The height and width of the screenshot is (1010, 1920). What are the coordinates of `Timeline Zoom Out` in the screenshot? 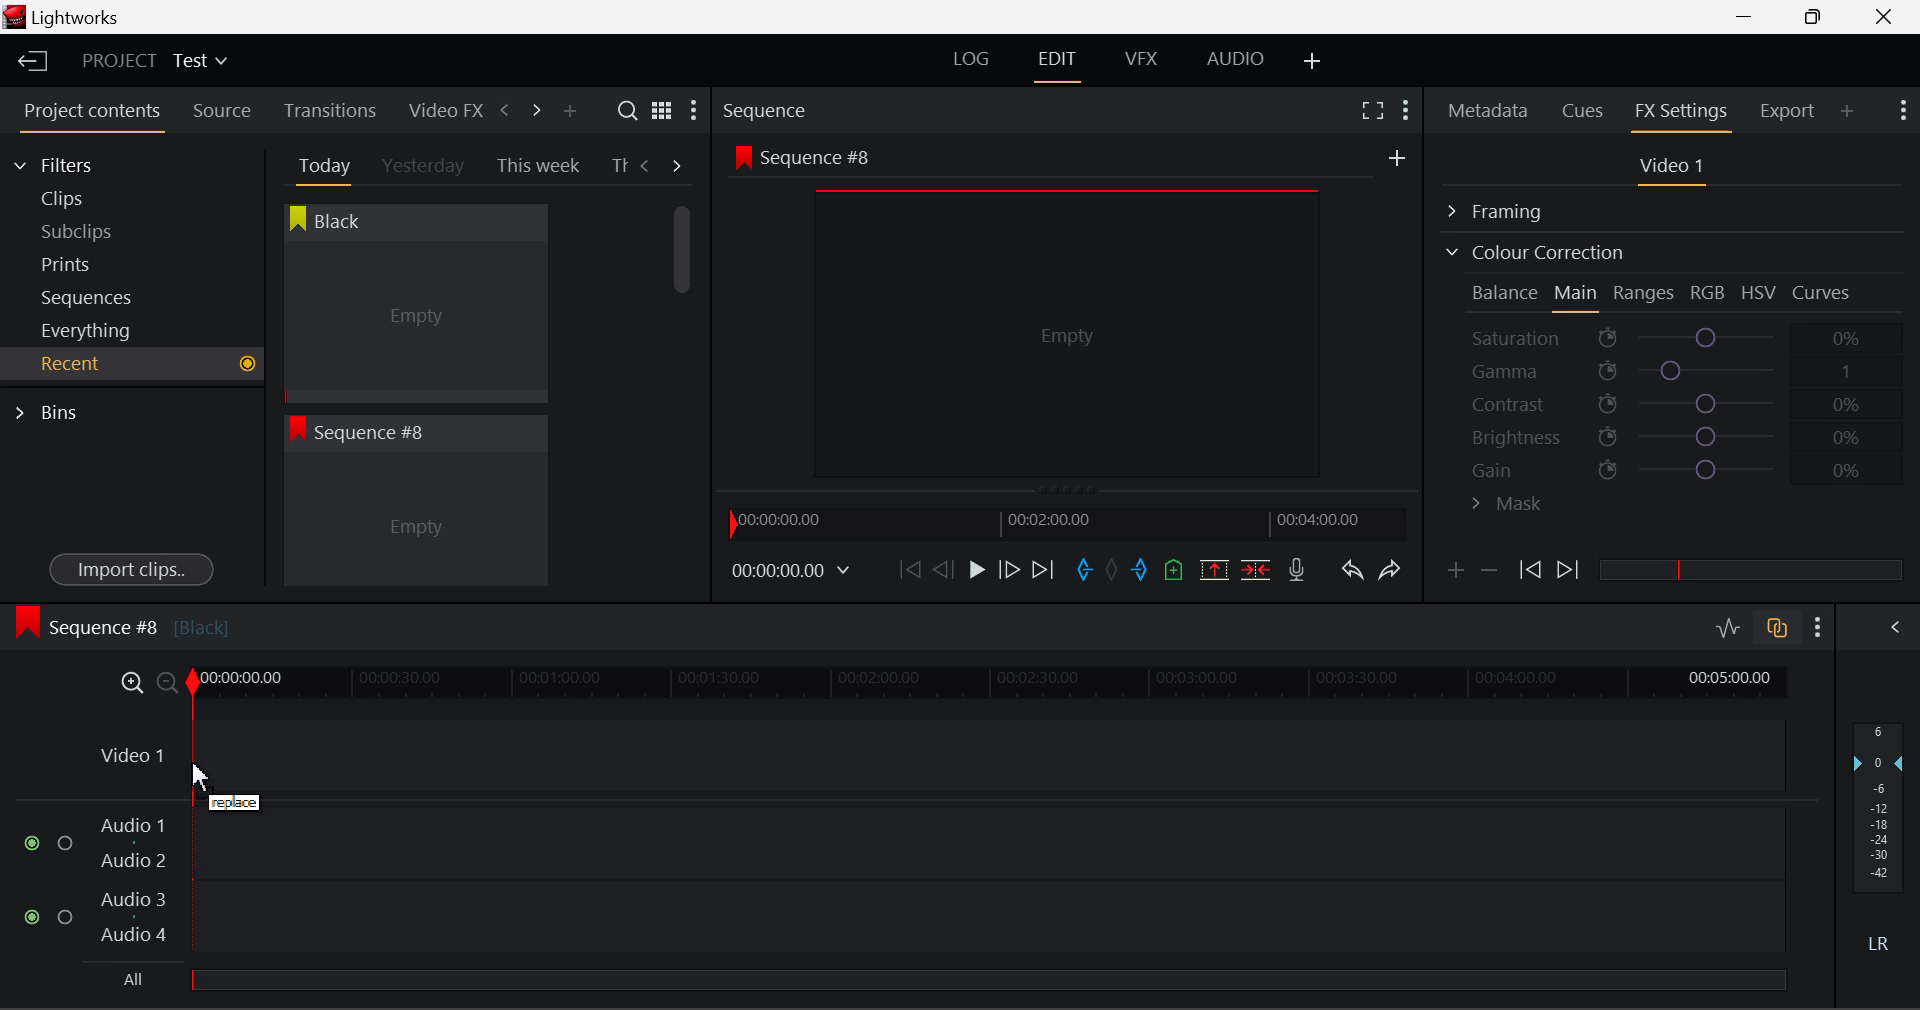 It's located at (166, 682).